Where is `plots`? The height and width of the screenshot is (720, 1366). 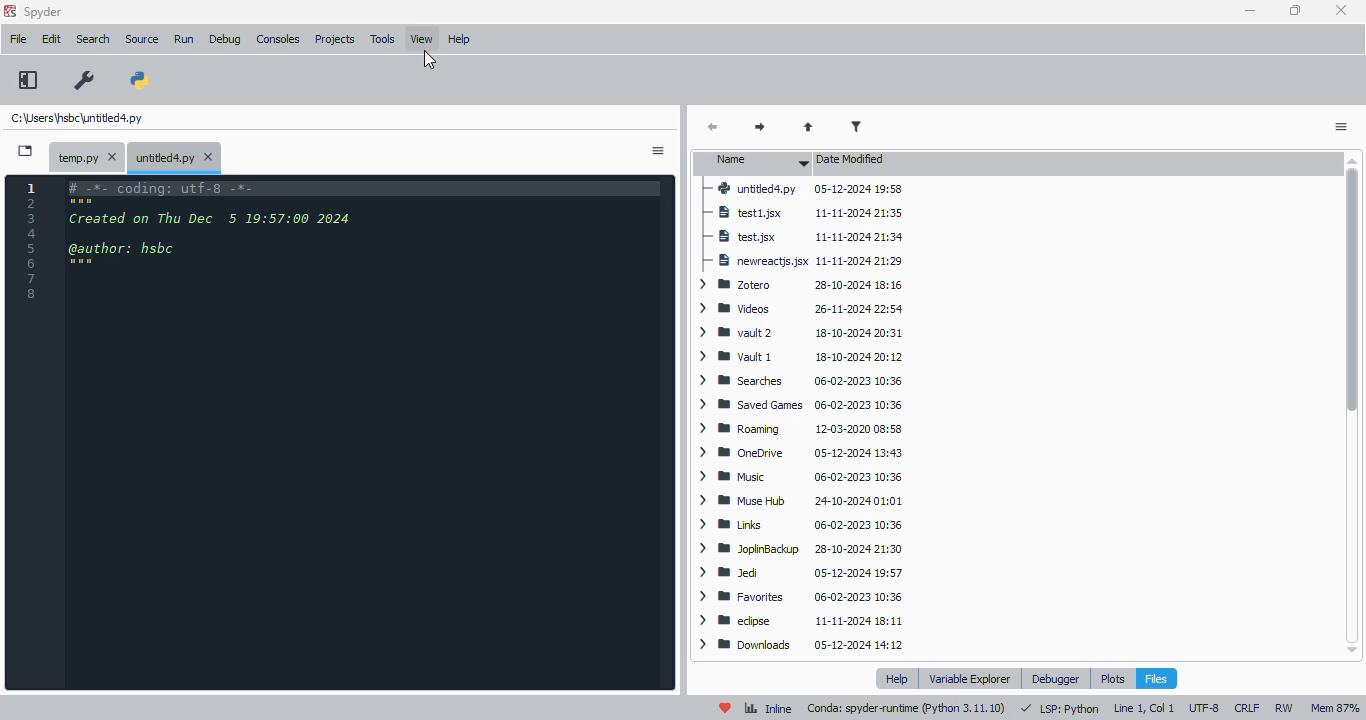
plots is located at coordinates (1112, 678).